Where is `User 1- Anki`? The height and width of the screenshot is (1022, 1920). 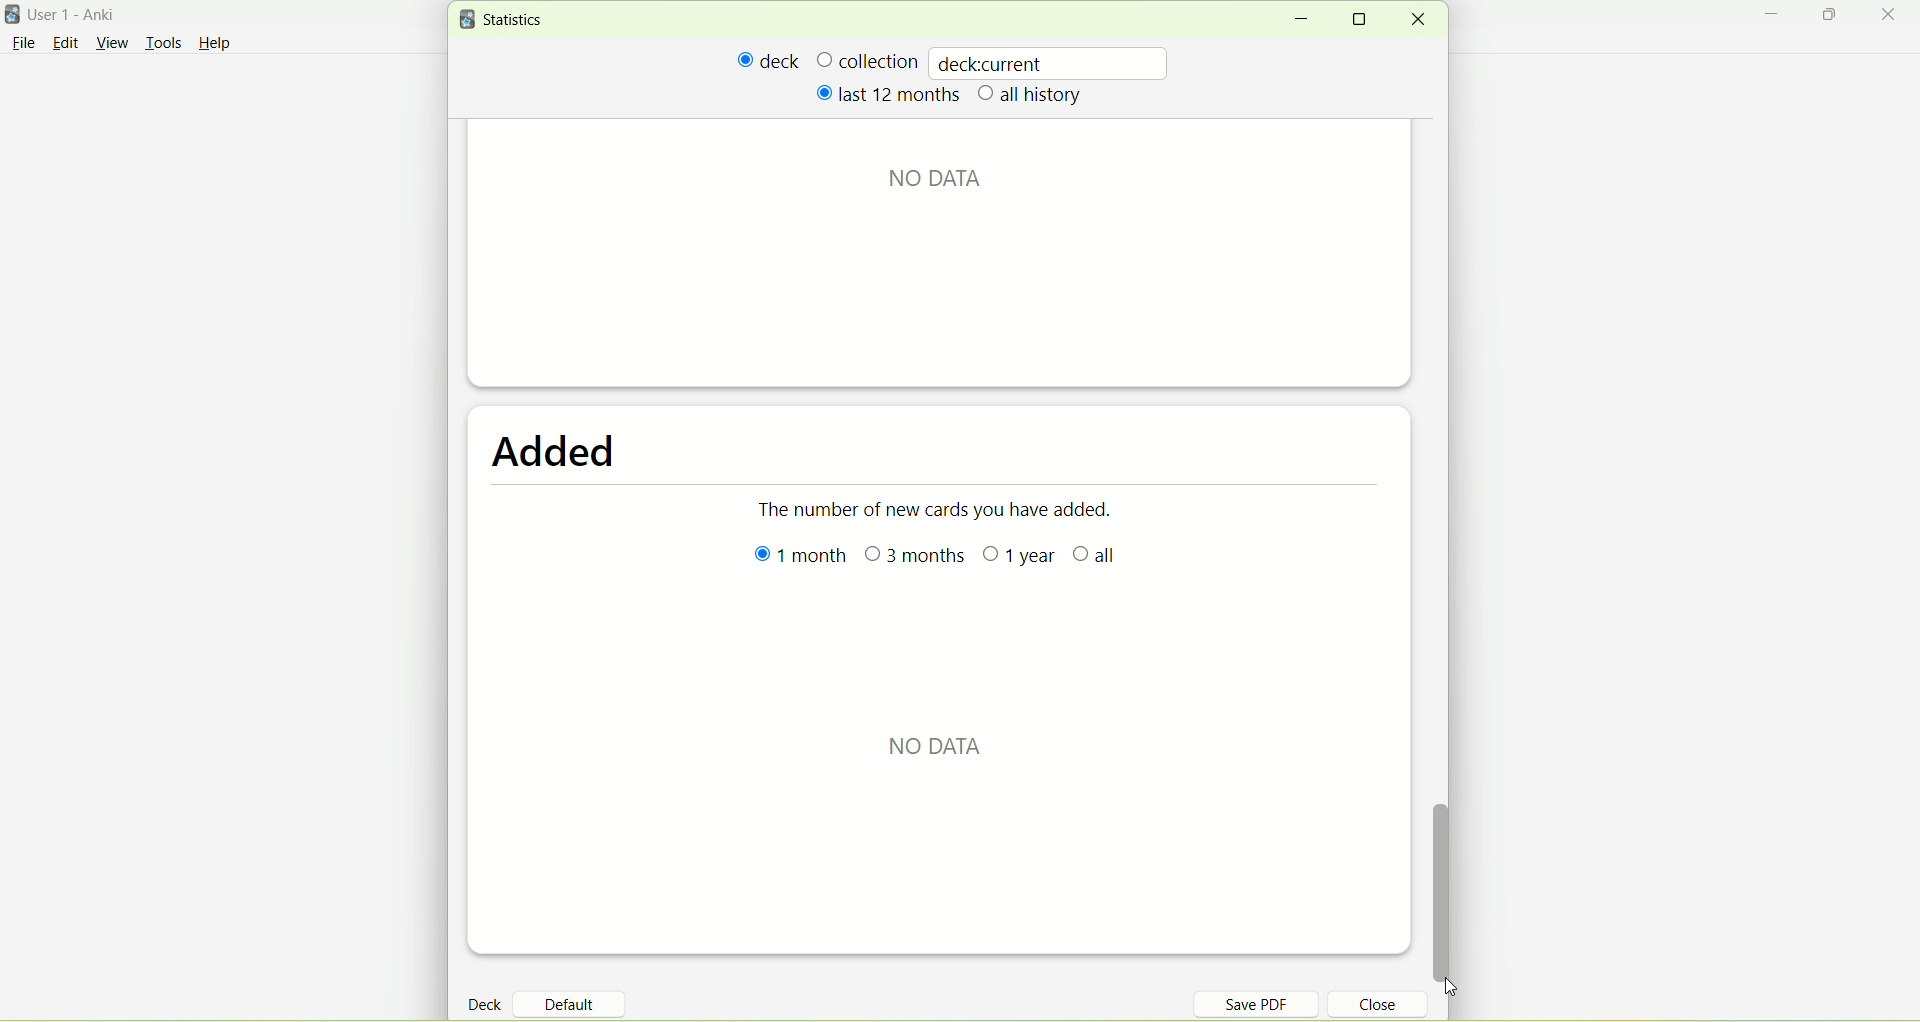 User 1- Anki is located at coordinates (85, 18).